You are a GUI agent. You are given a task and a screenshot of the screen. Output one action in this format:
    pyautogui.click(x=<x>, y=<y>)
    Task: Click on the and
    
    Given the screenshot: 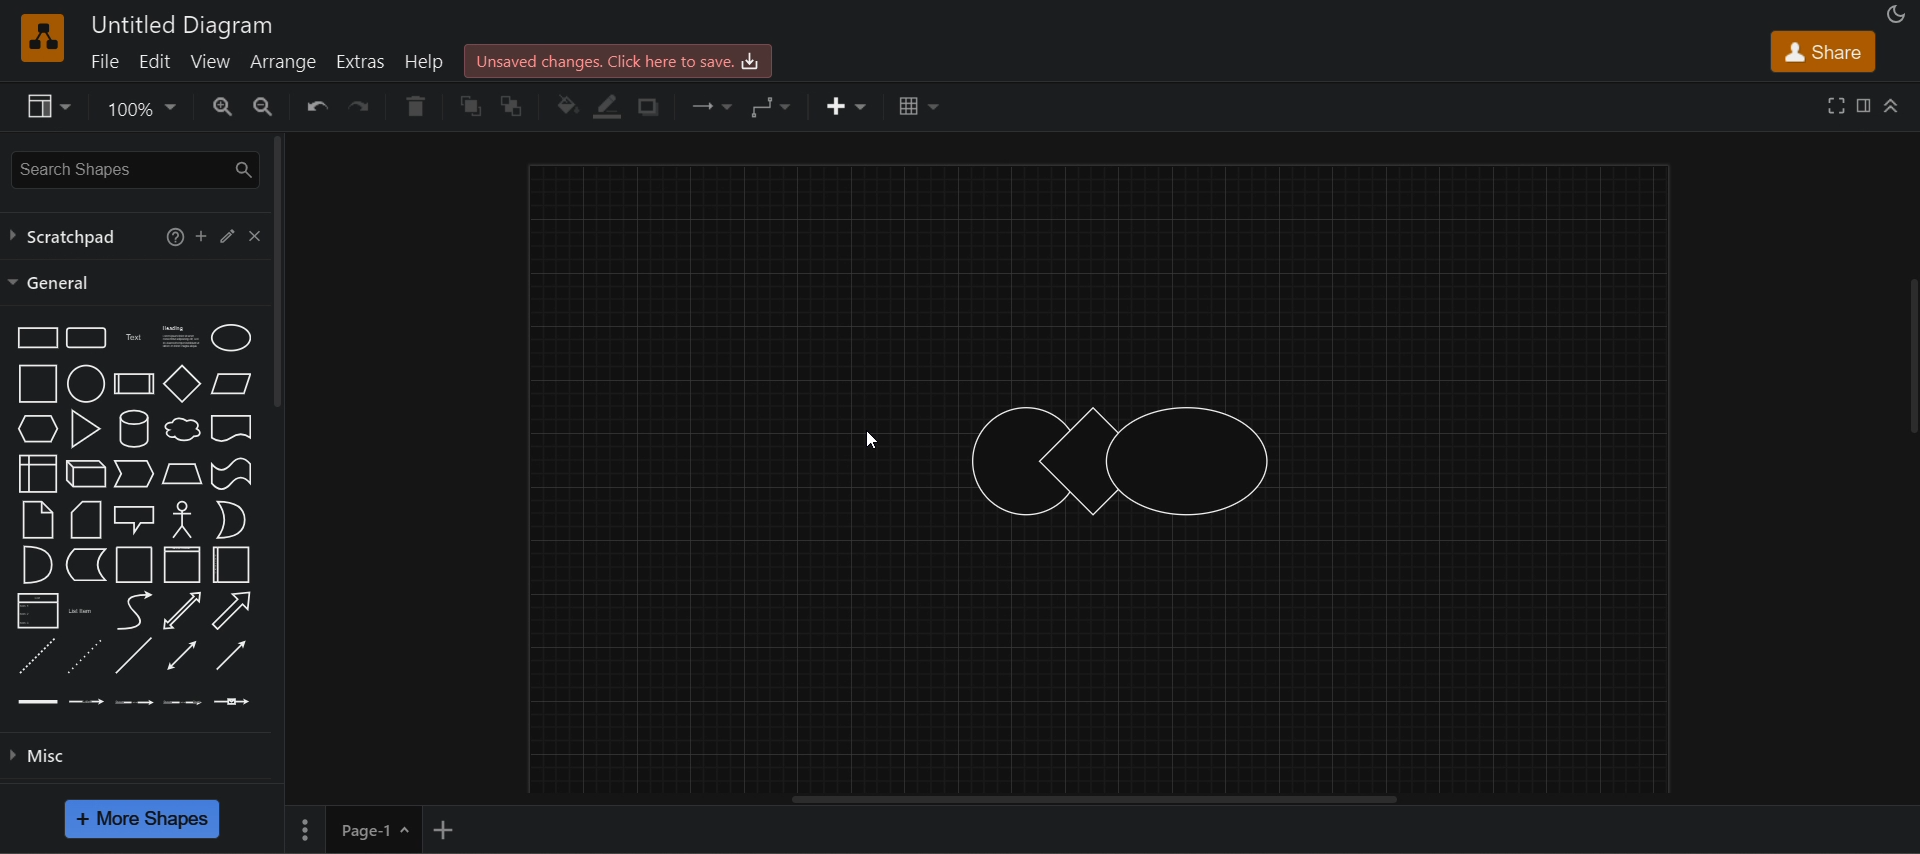 What is the action you would take?
    pyautogui.click(x=35, y=565)
    